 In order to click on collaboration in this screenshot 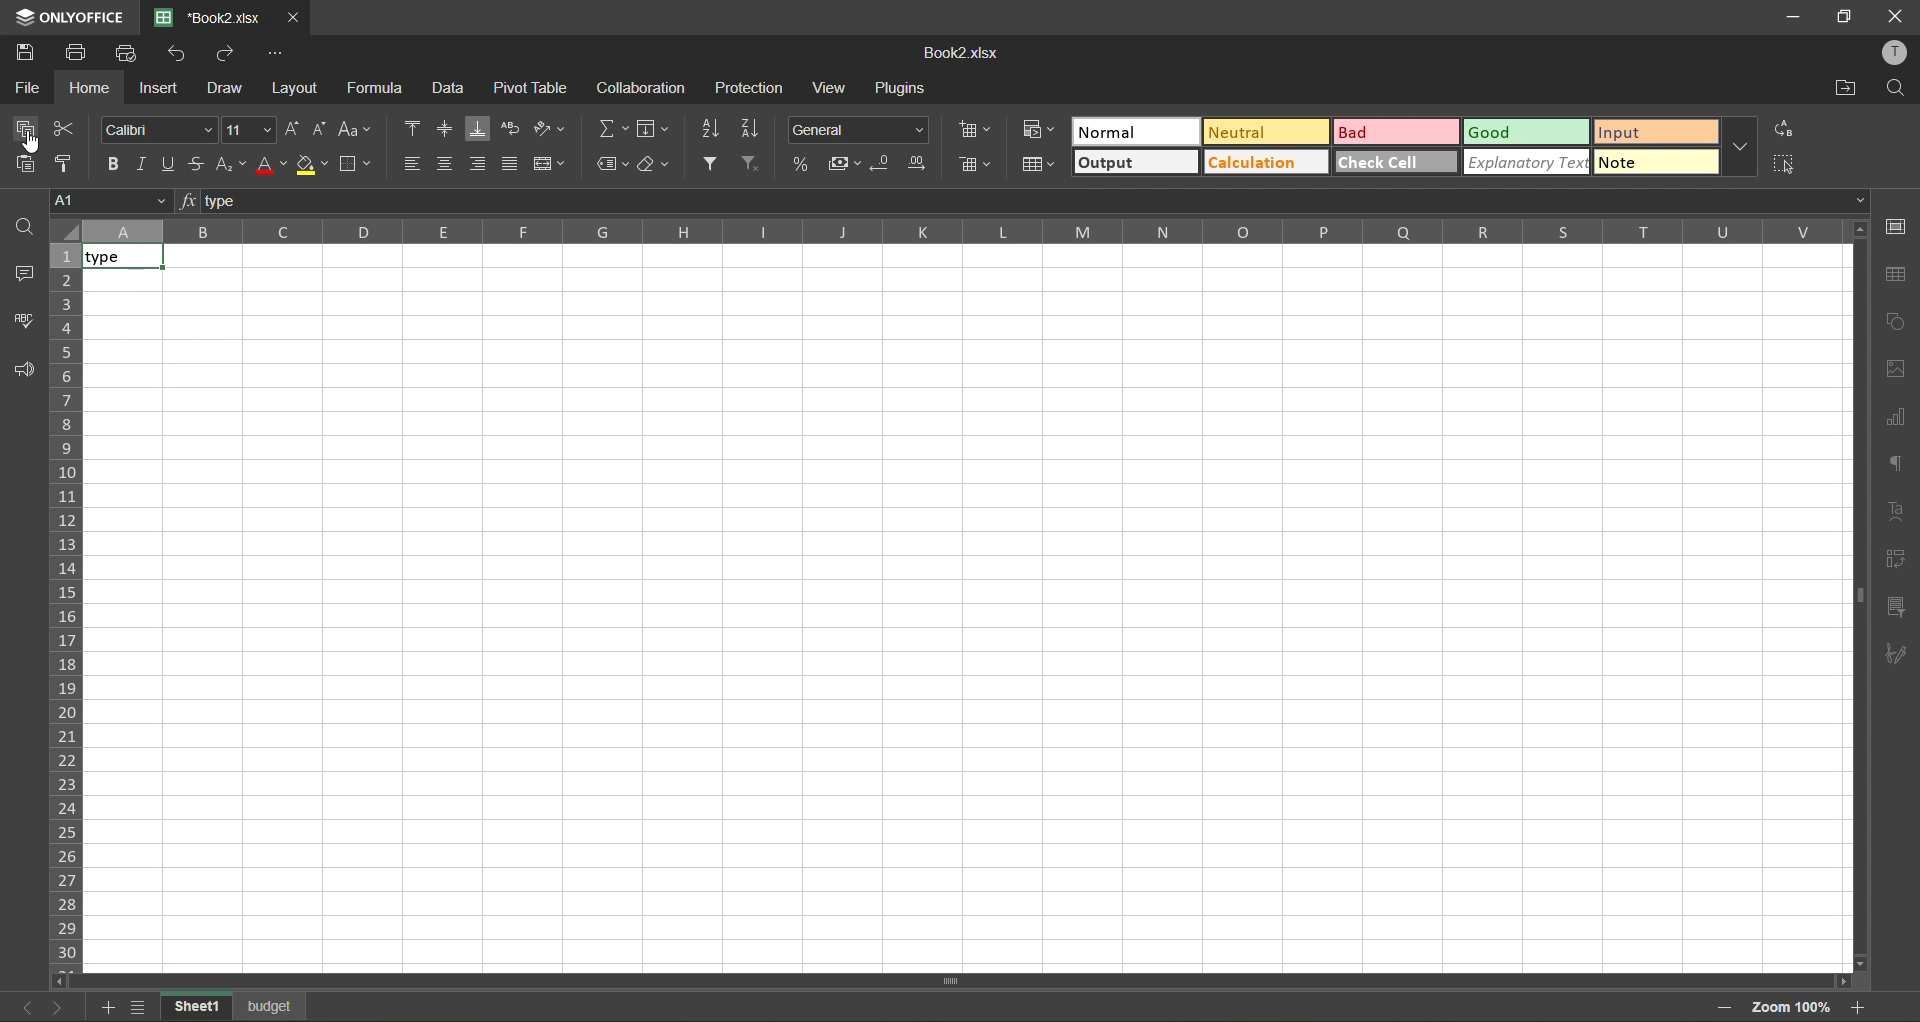, I will do `click(638, 91)`.